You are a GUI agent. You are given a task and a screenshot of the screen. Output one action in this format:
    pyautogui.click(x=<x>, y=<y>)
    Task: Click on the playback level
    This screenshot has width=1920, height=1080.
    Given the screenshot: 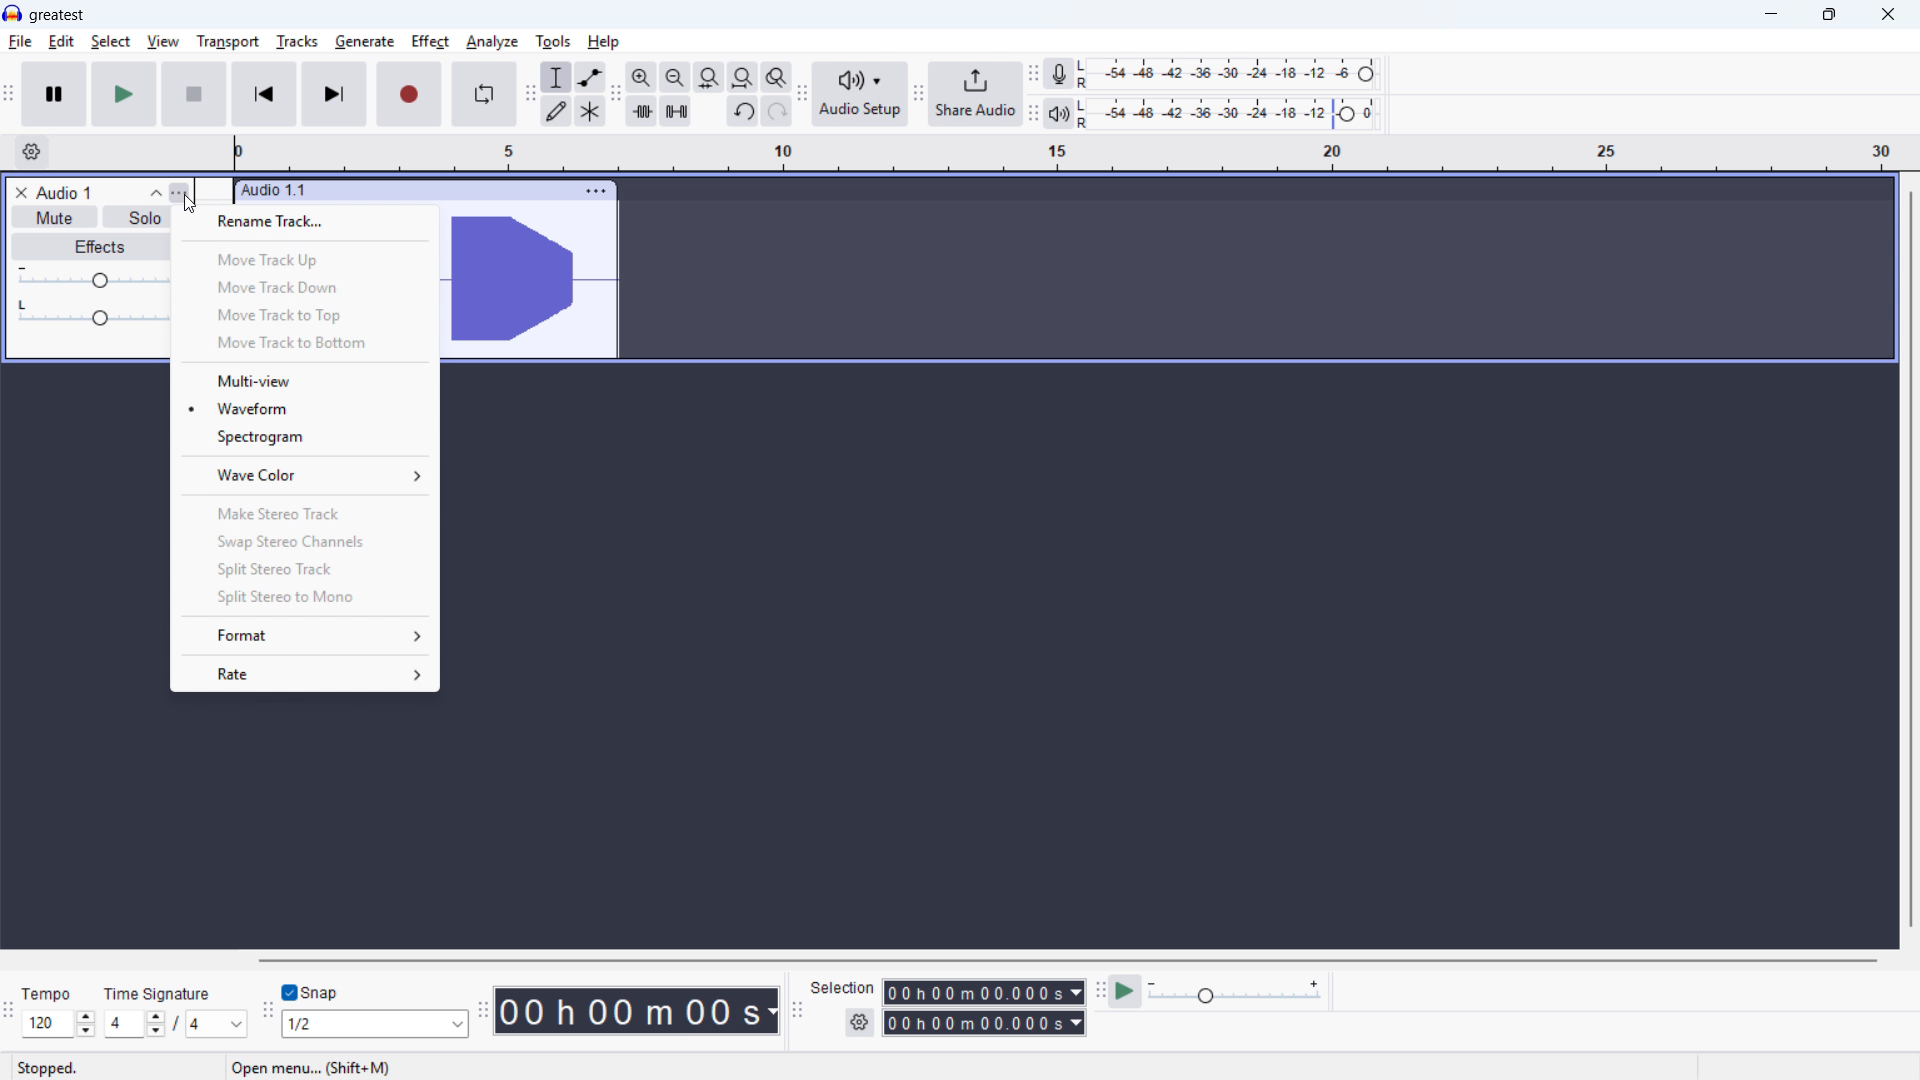 What is the action you would take?
    pyautogui.click(x=1234, y=113)
    